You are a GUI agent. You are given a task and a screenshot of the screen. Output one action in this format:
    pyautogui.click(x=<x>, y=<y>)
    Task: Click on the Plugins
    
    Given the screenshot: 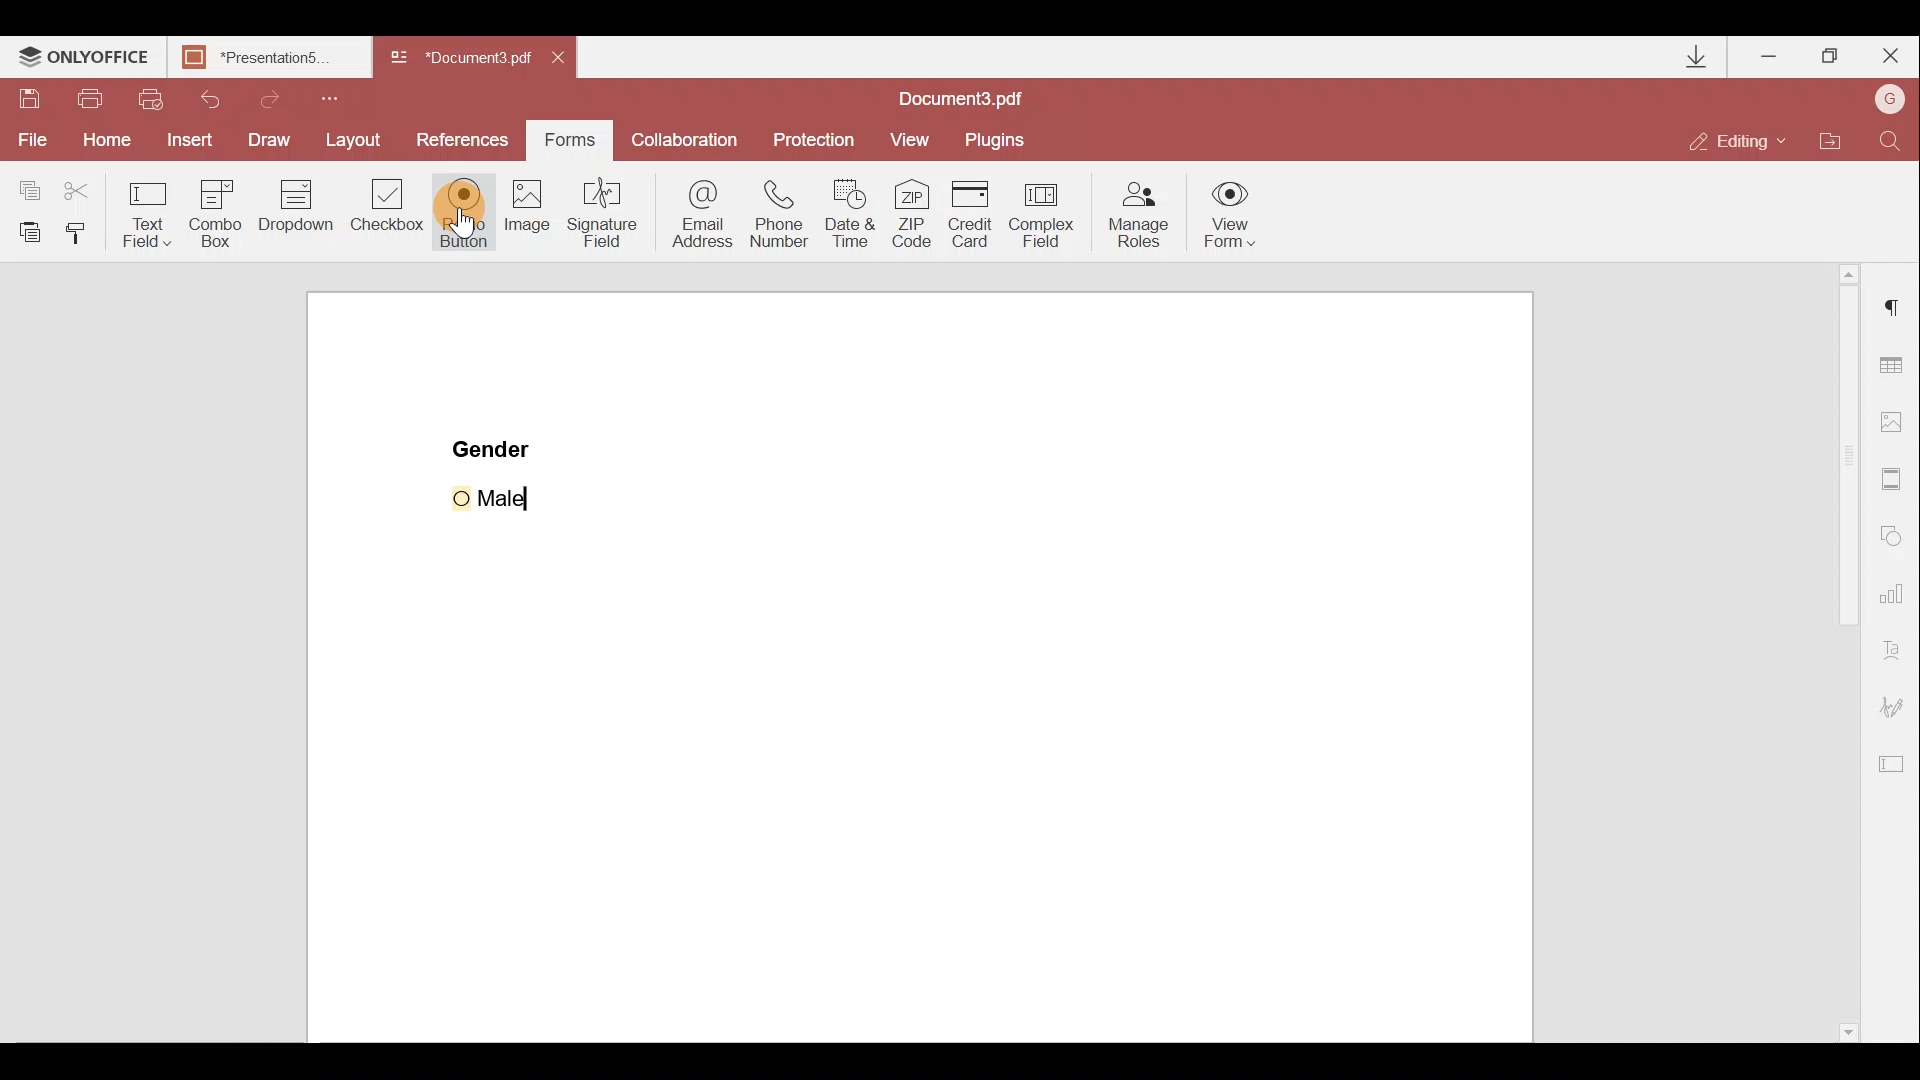 What is the action you would take?
    pyautogui.click(x=1002, y=136)
    